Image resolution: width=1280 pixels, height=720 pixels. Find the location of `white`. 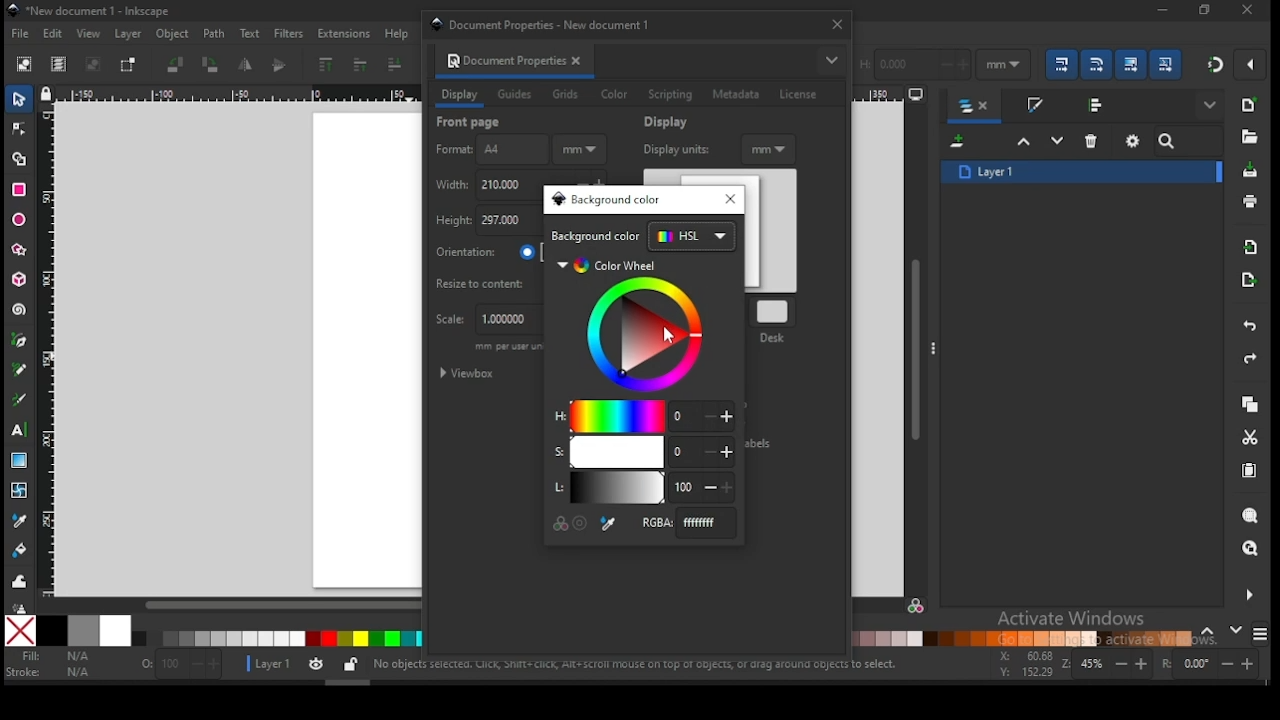

white is located at coordinates (115, 630).